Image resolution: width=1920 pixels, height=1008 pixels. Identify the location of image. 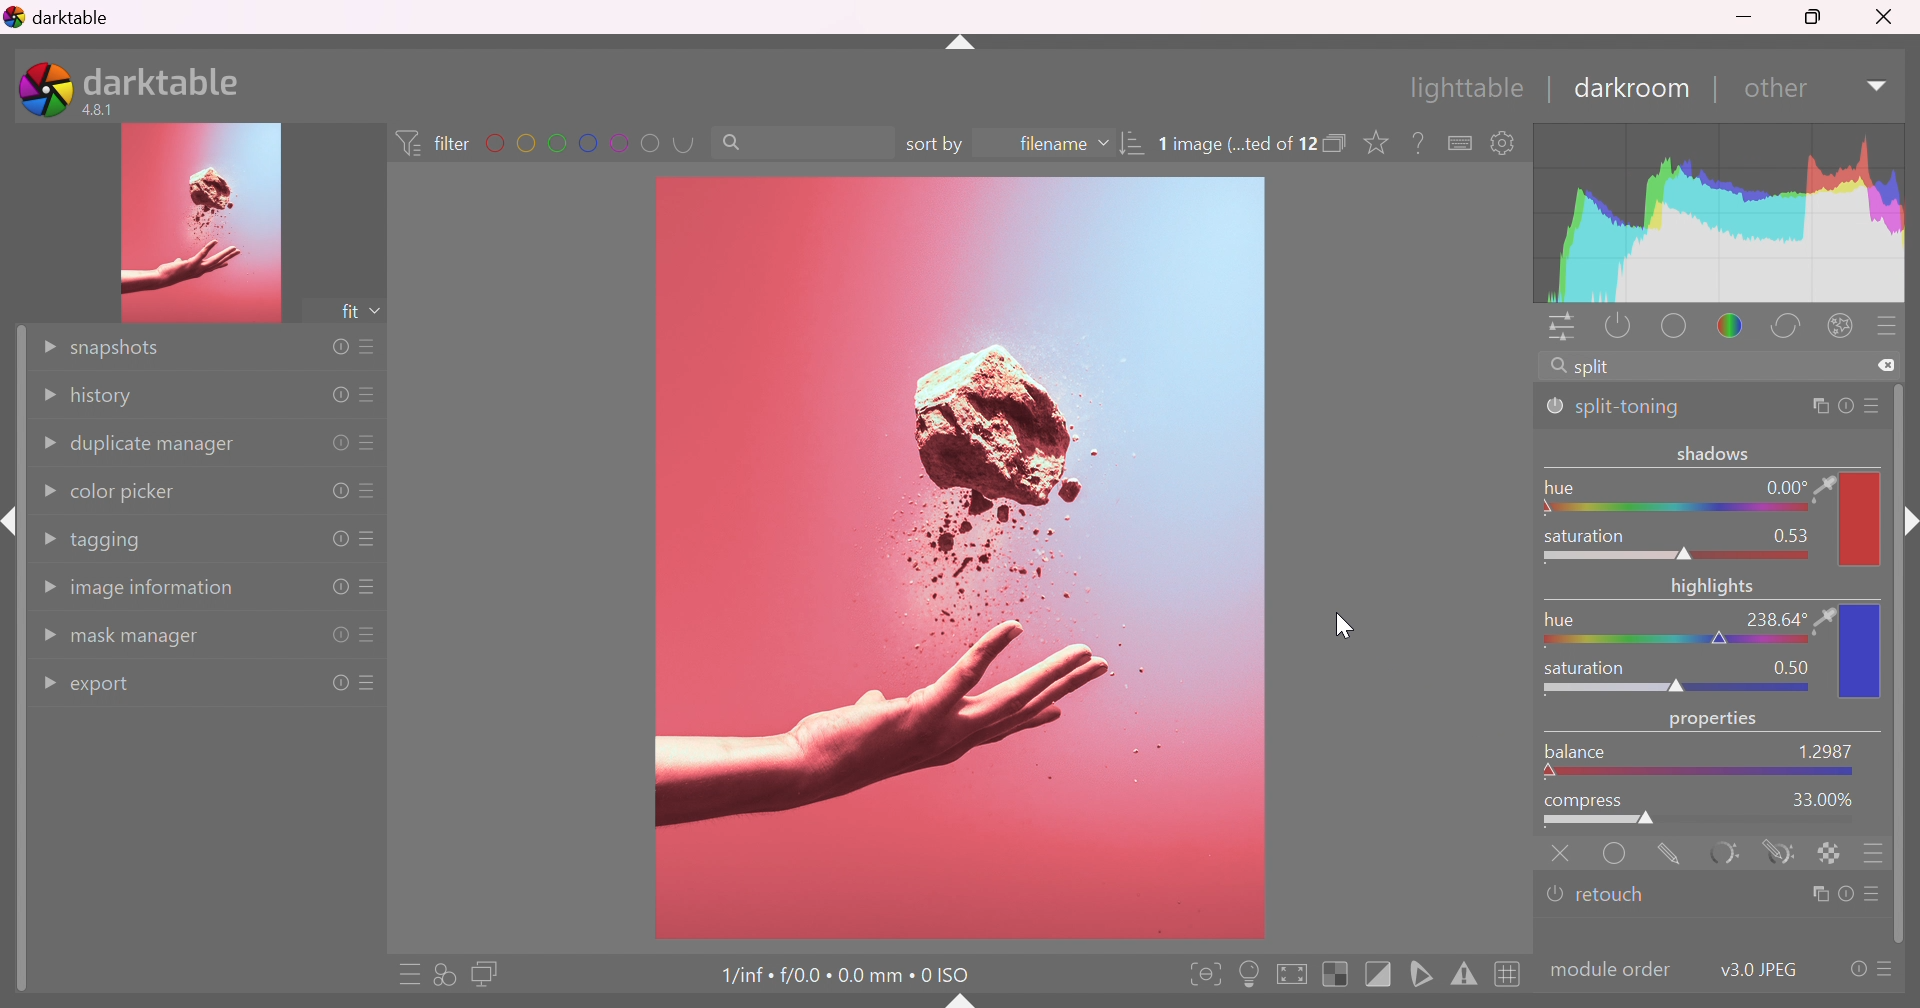
(962, 559).